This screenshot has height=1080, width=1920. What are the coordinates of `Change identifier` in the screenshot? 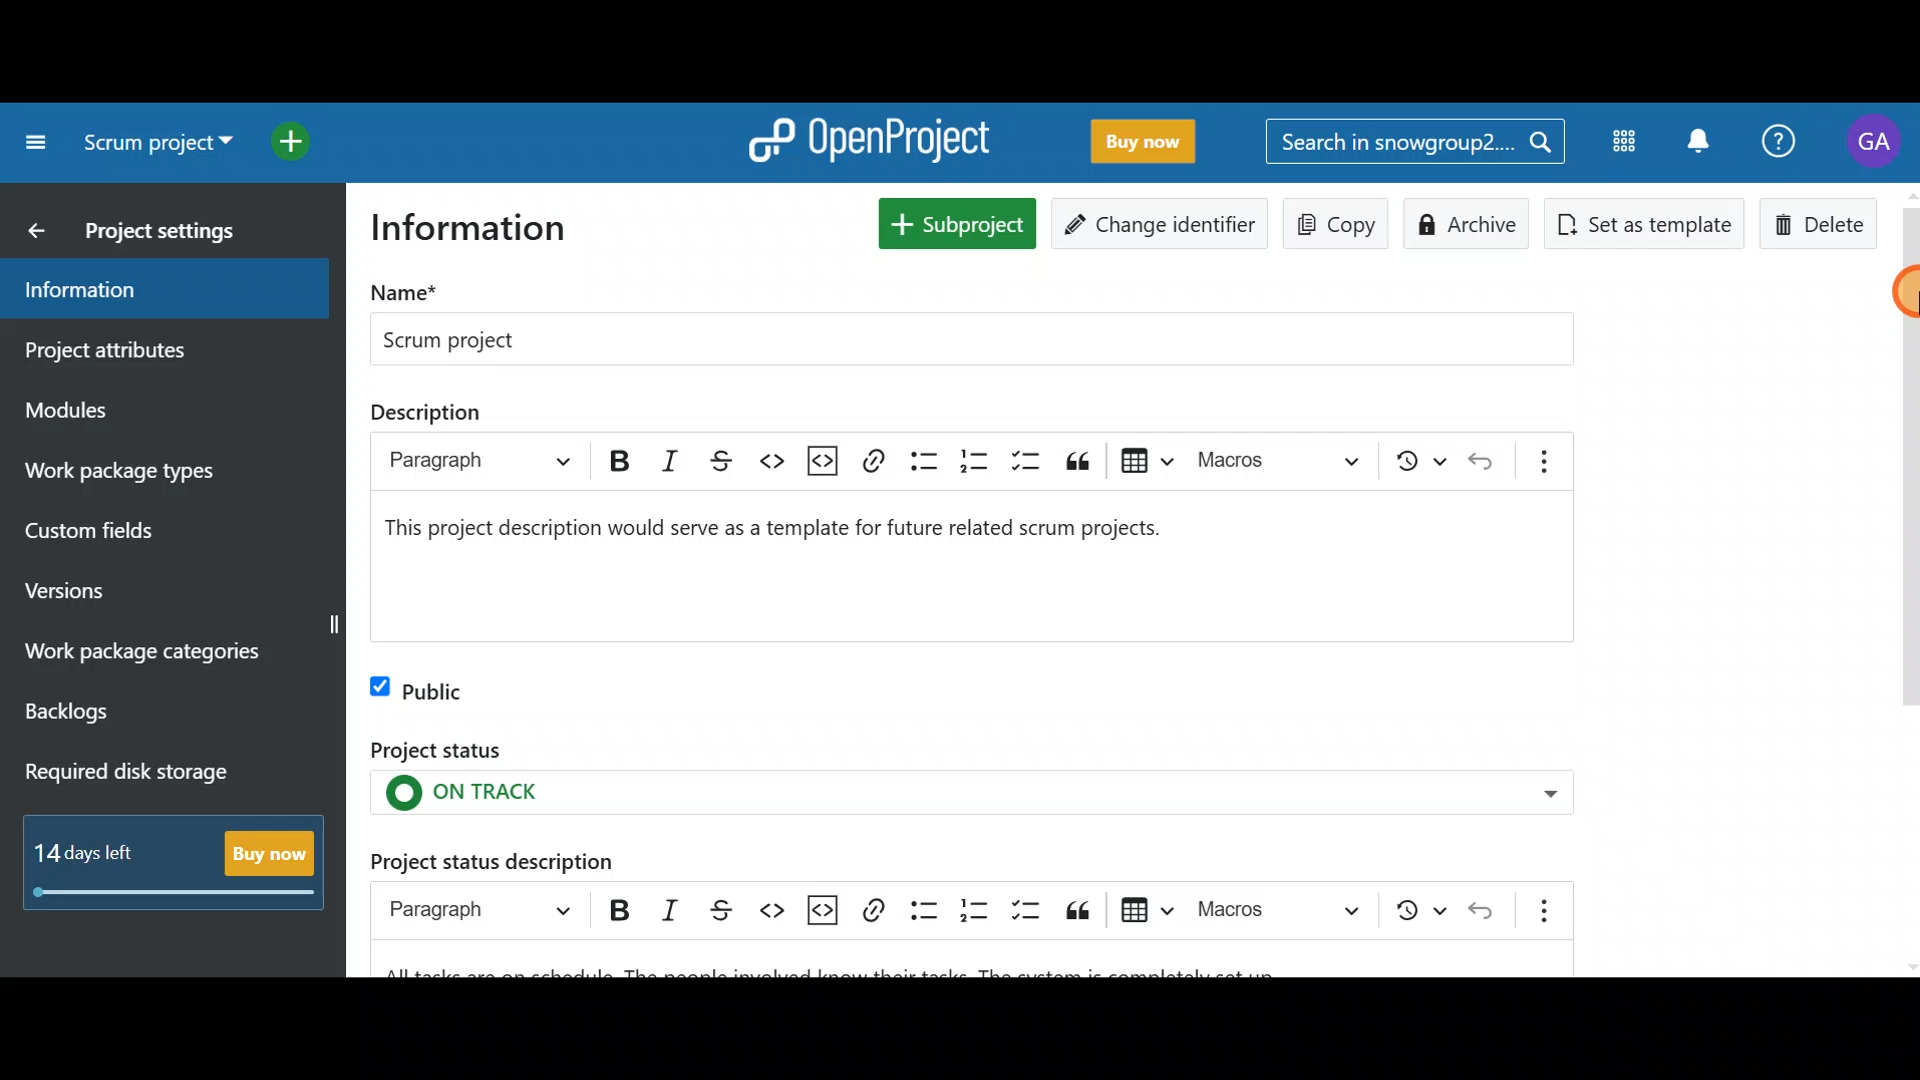 It's located at (1163, 222).